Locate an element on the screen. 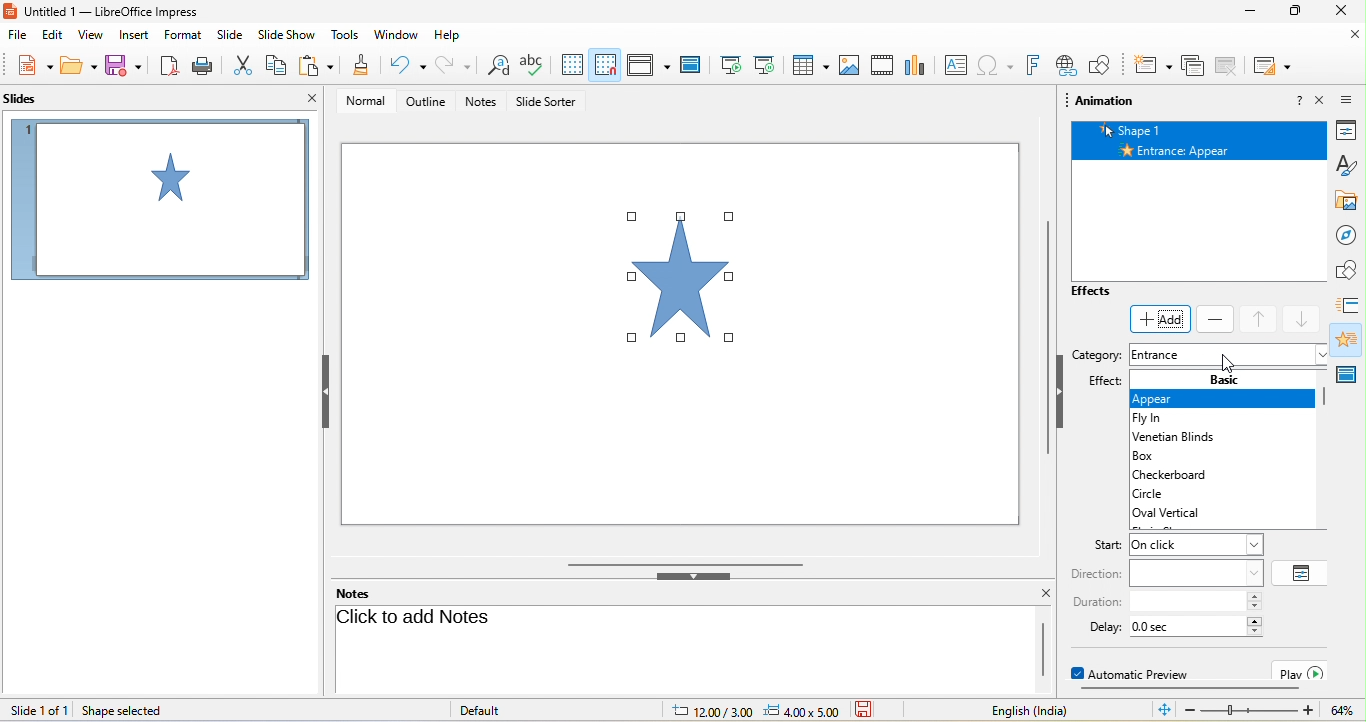 The height and width of the screenshot is (722, 1366). increase duration is located at coordinates (1255, 596).